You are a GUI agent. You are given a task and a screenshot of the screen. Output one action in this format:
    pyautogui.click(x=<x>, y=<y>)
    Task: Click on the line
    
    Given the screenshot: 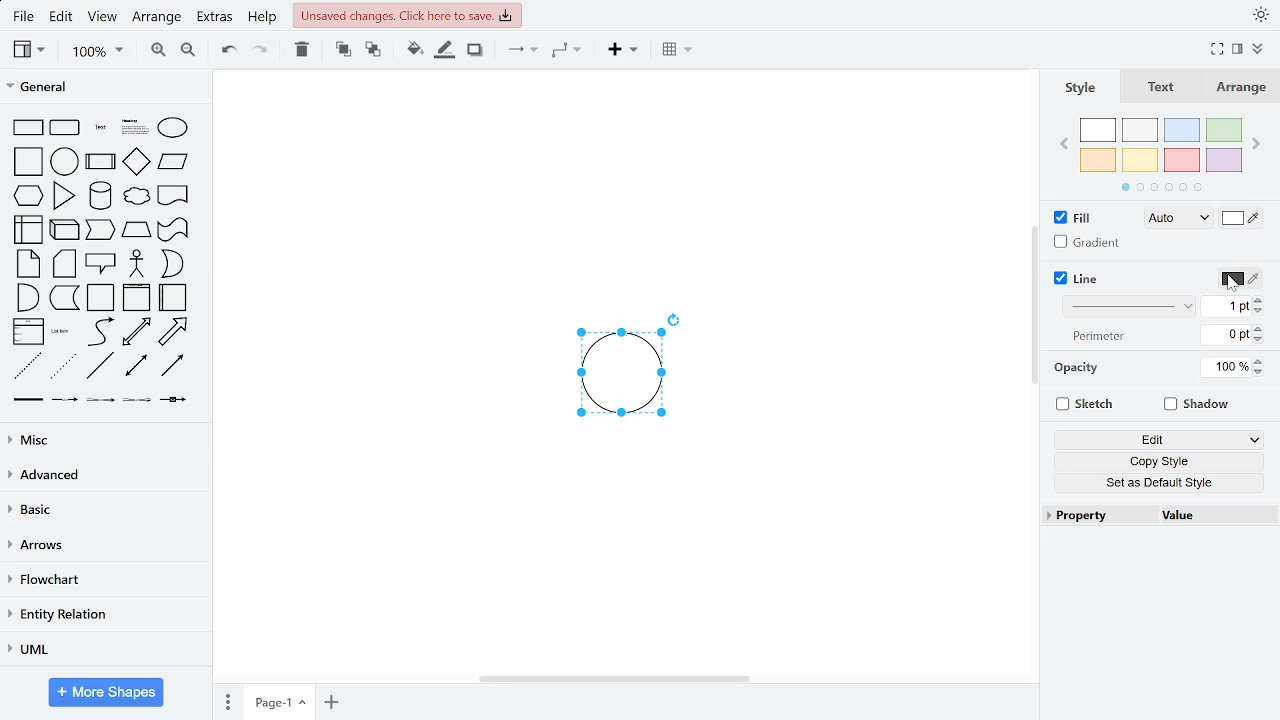 What is the action you would take?
    pyautogui.click(x=1079, y=279)
    